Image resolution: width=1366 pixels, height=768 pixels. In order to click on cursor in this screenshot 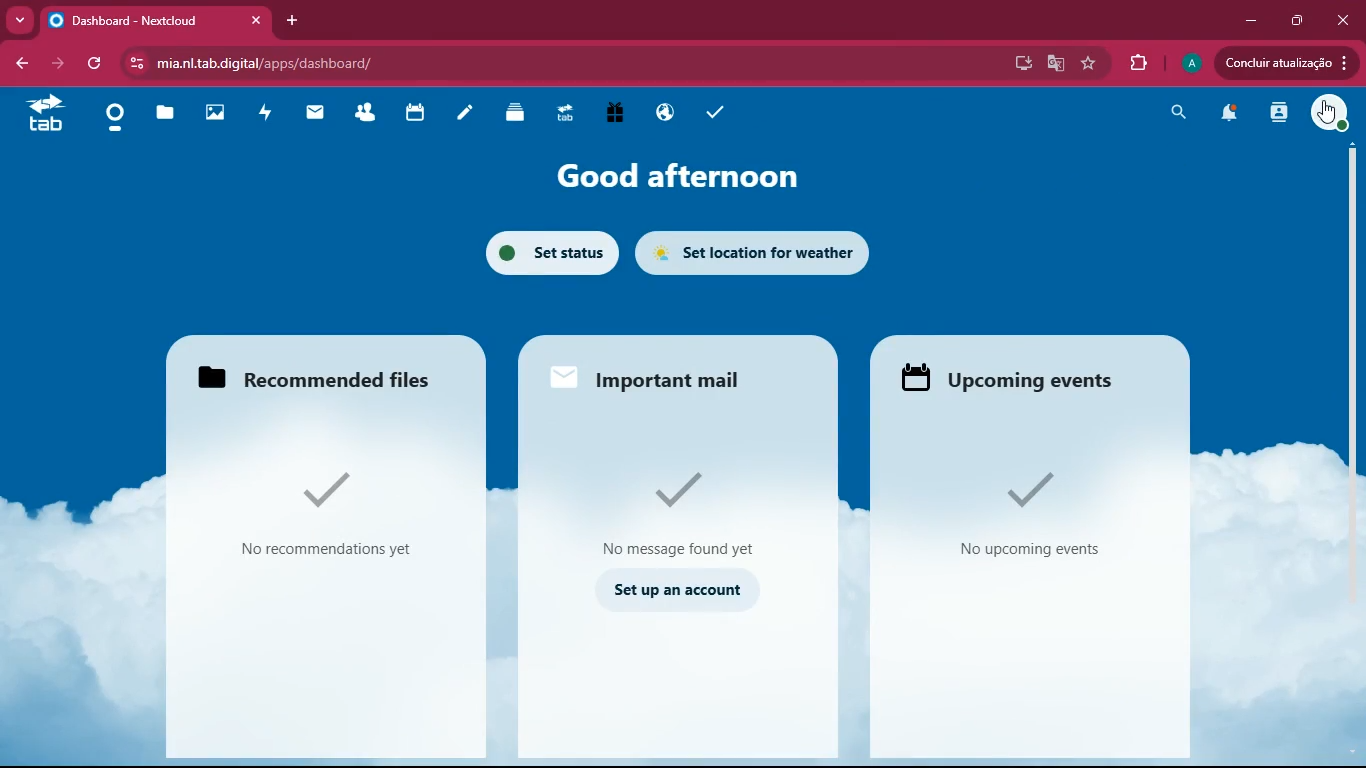, I will do `click(1329, 111)`.